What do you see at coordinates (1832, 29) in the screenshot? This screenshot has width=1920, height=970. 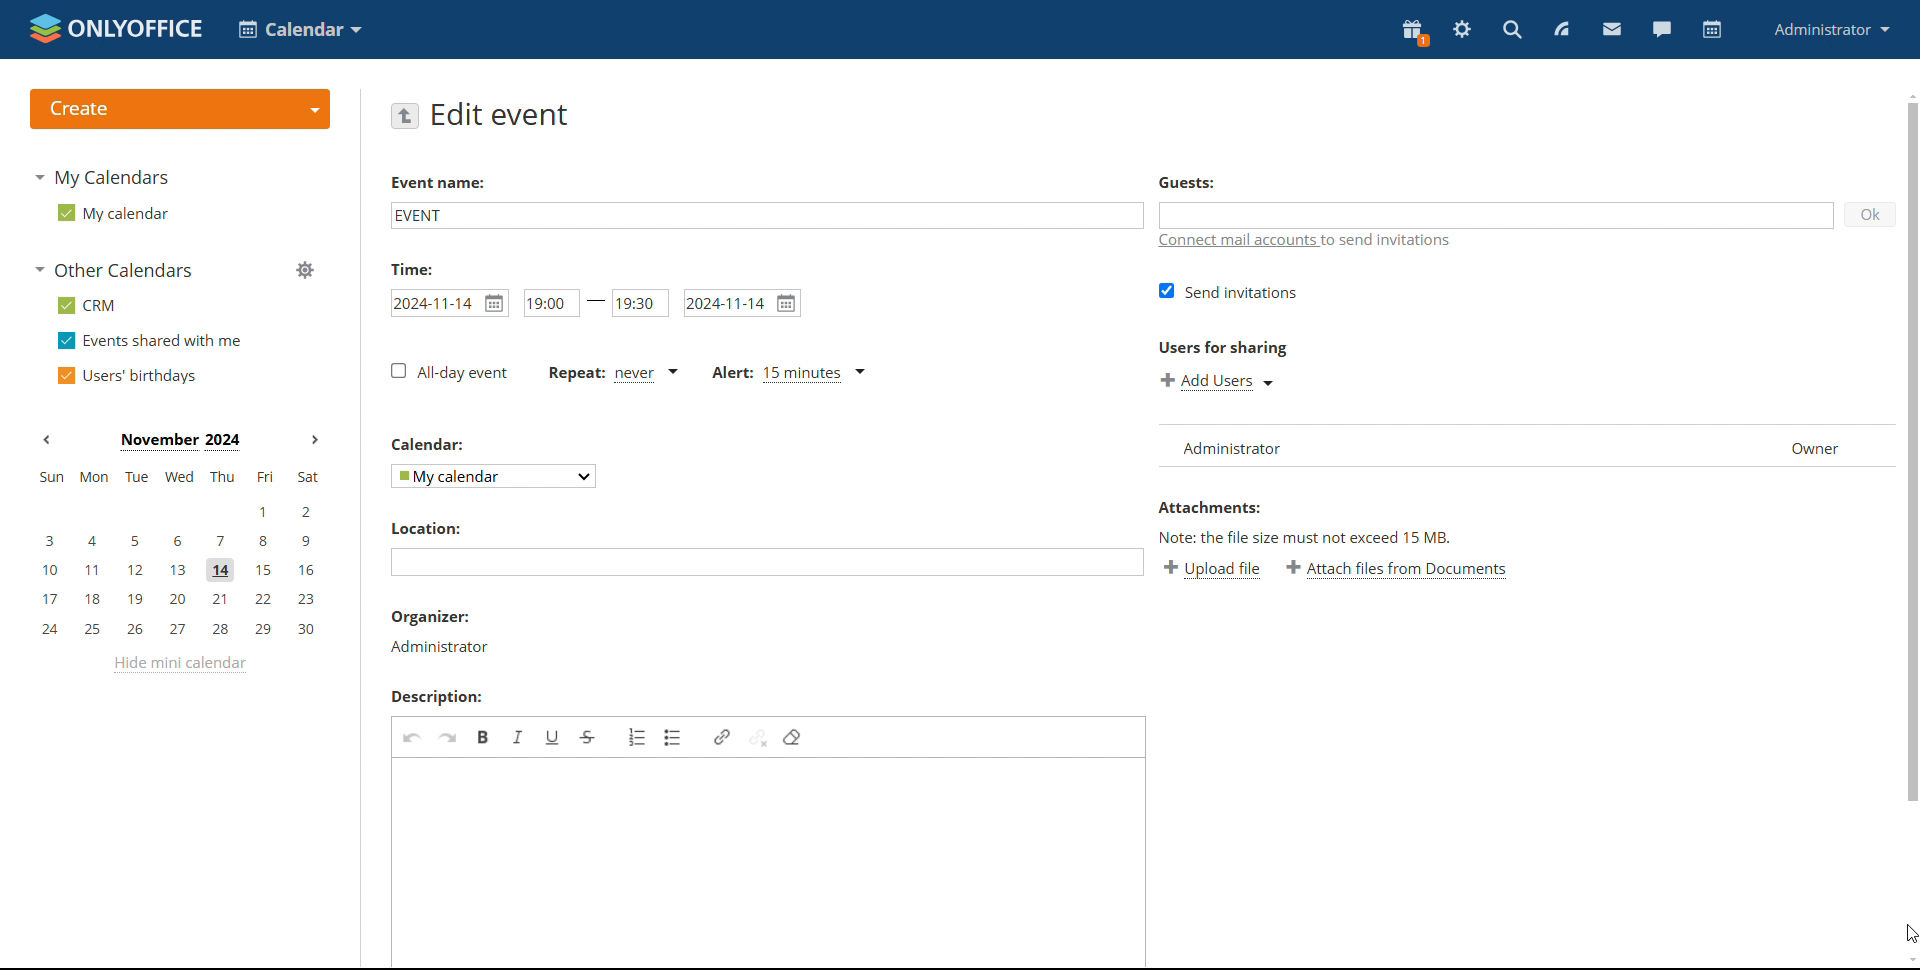 I see `profile` at bounding box center [1832, 29].